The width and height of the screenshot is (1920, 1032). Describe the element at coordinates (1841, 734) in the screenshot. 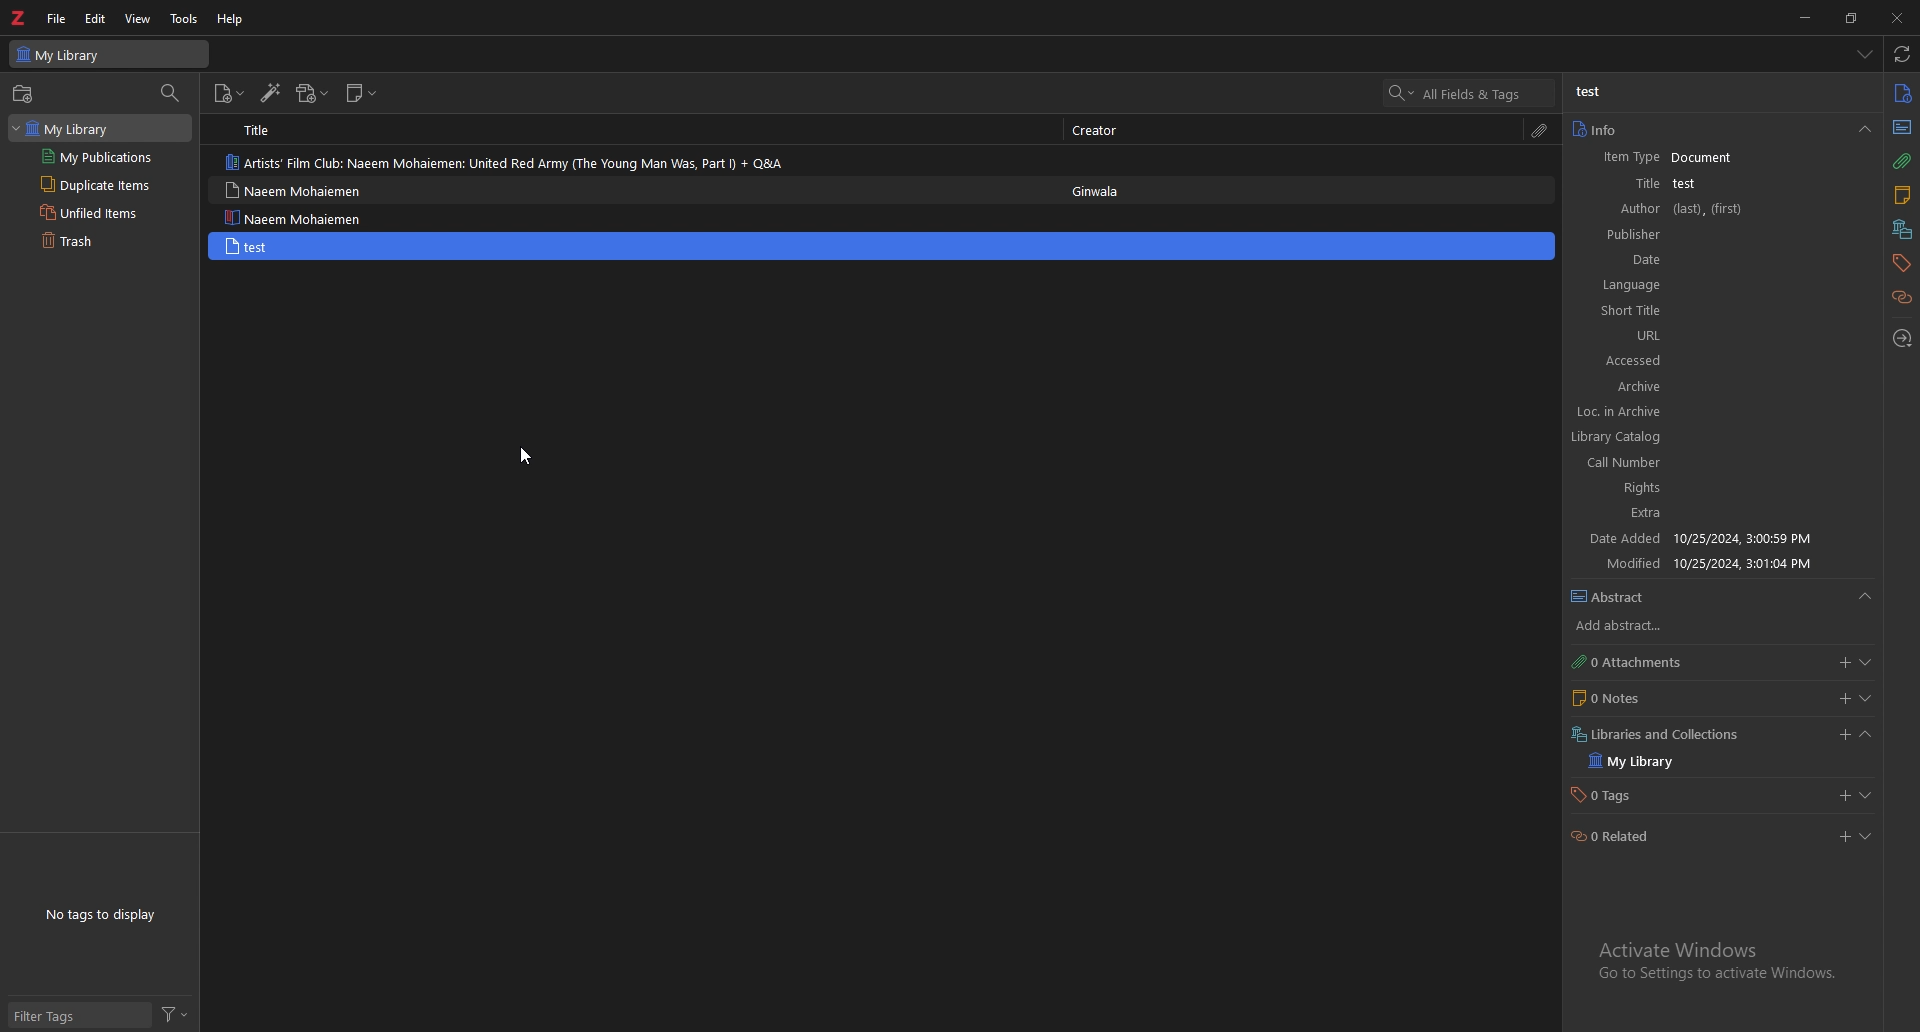

I see `date added input` at that location.